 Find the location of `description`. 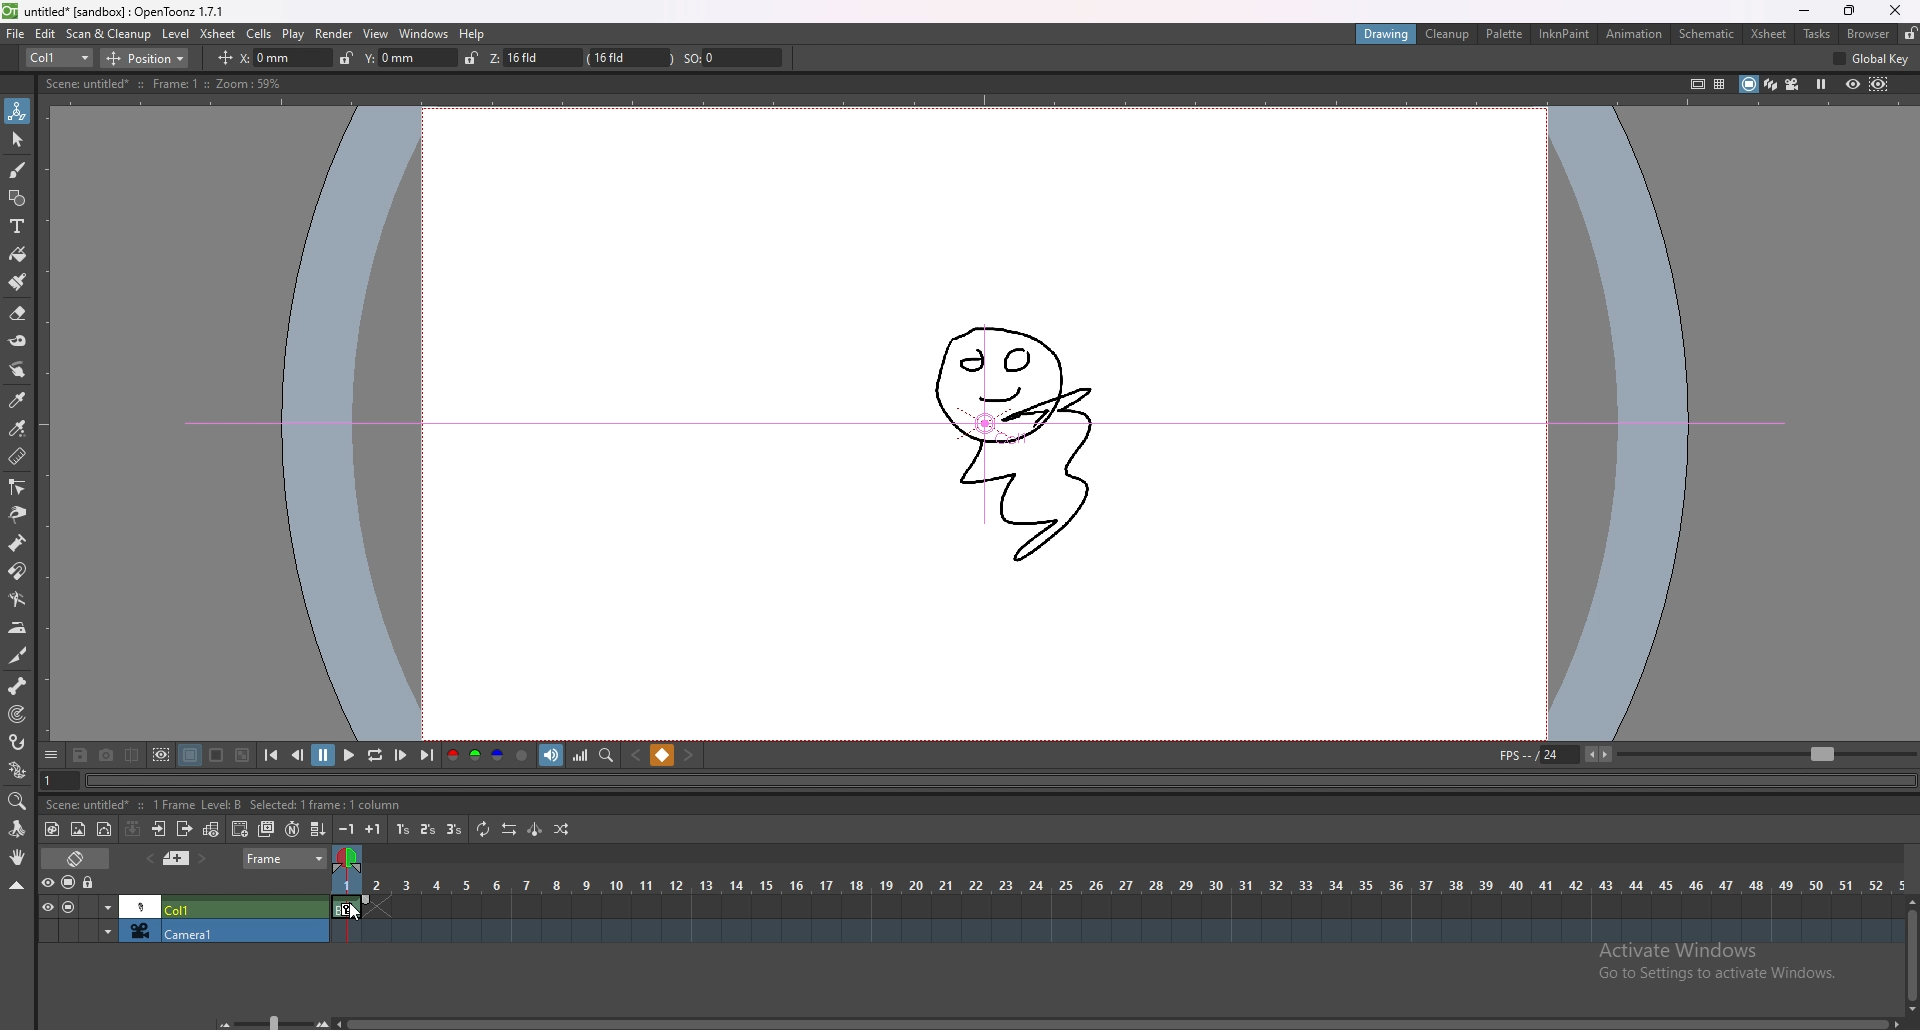

description is located at coordinates (149, 803).